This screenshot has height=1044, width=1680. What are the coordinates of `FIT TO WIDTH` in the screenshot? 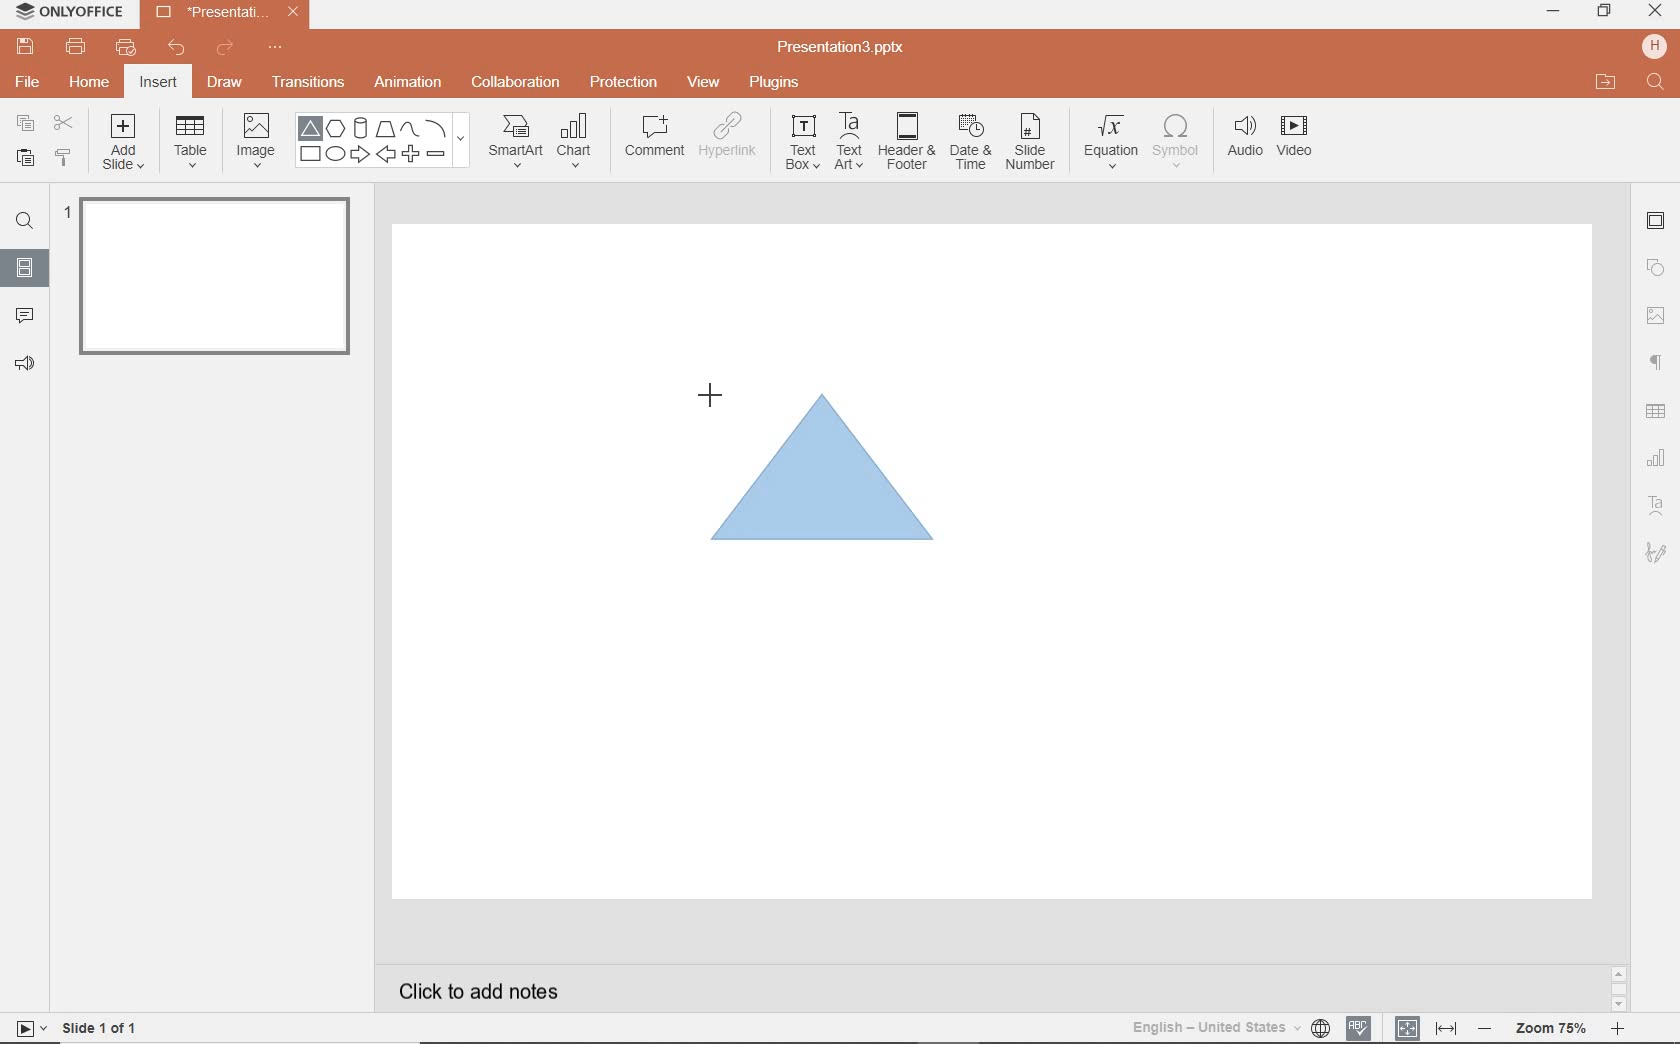 It's located at (1445, 1029).